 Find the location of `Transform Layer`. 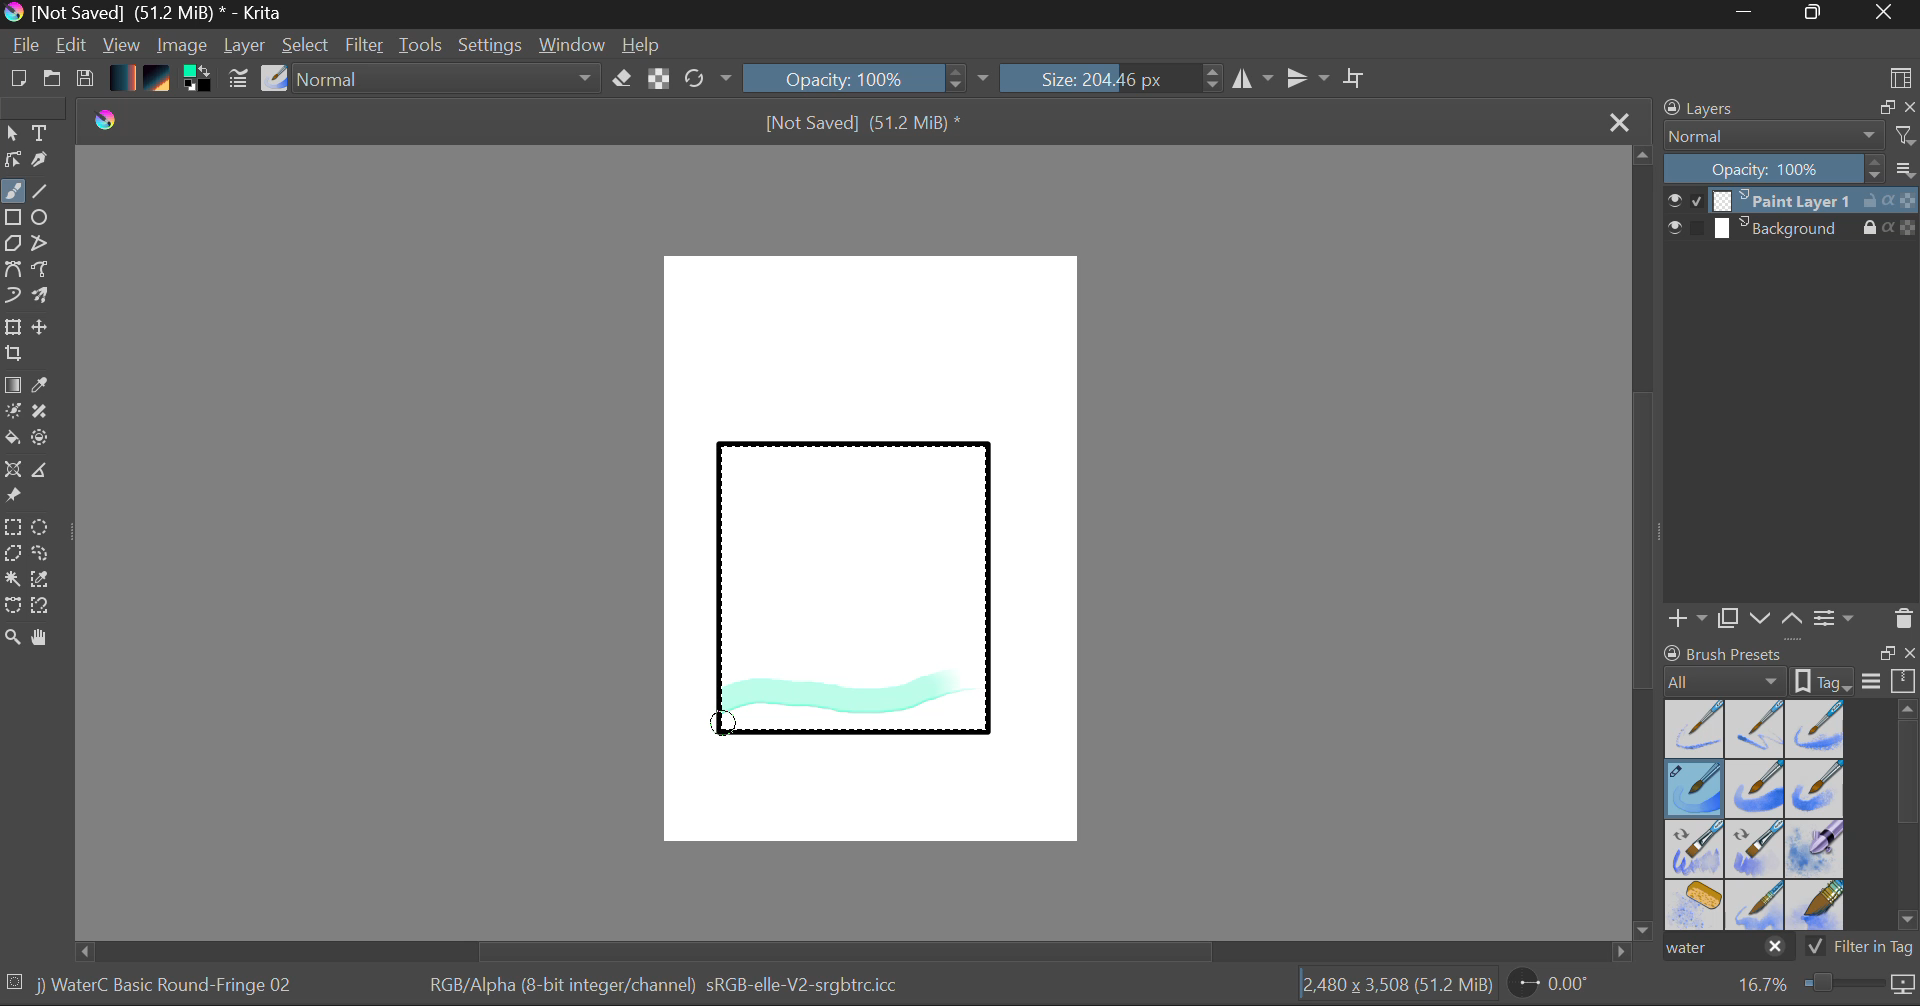

Transform Layer is located at coordinates (12, 325).